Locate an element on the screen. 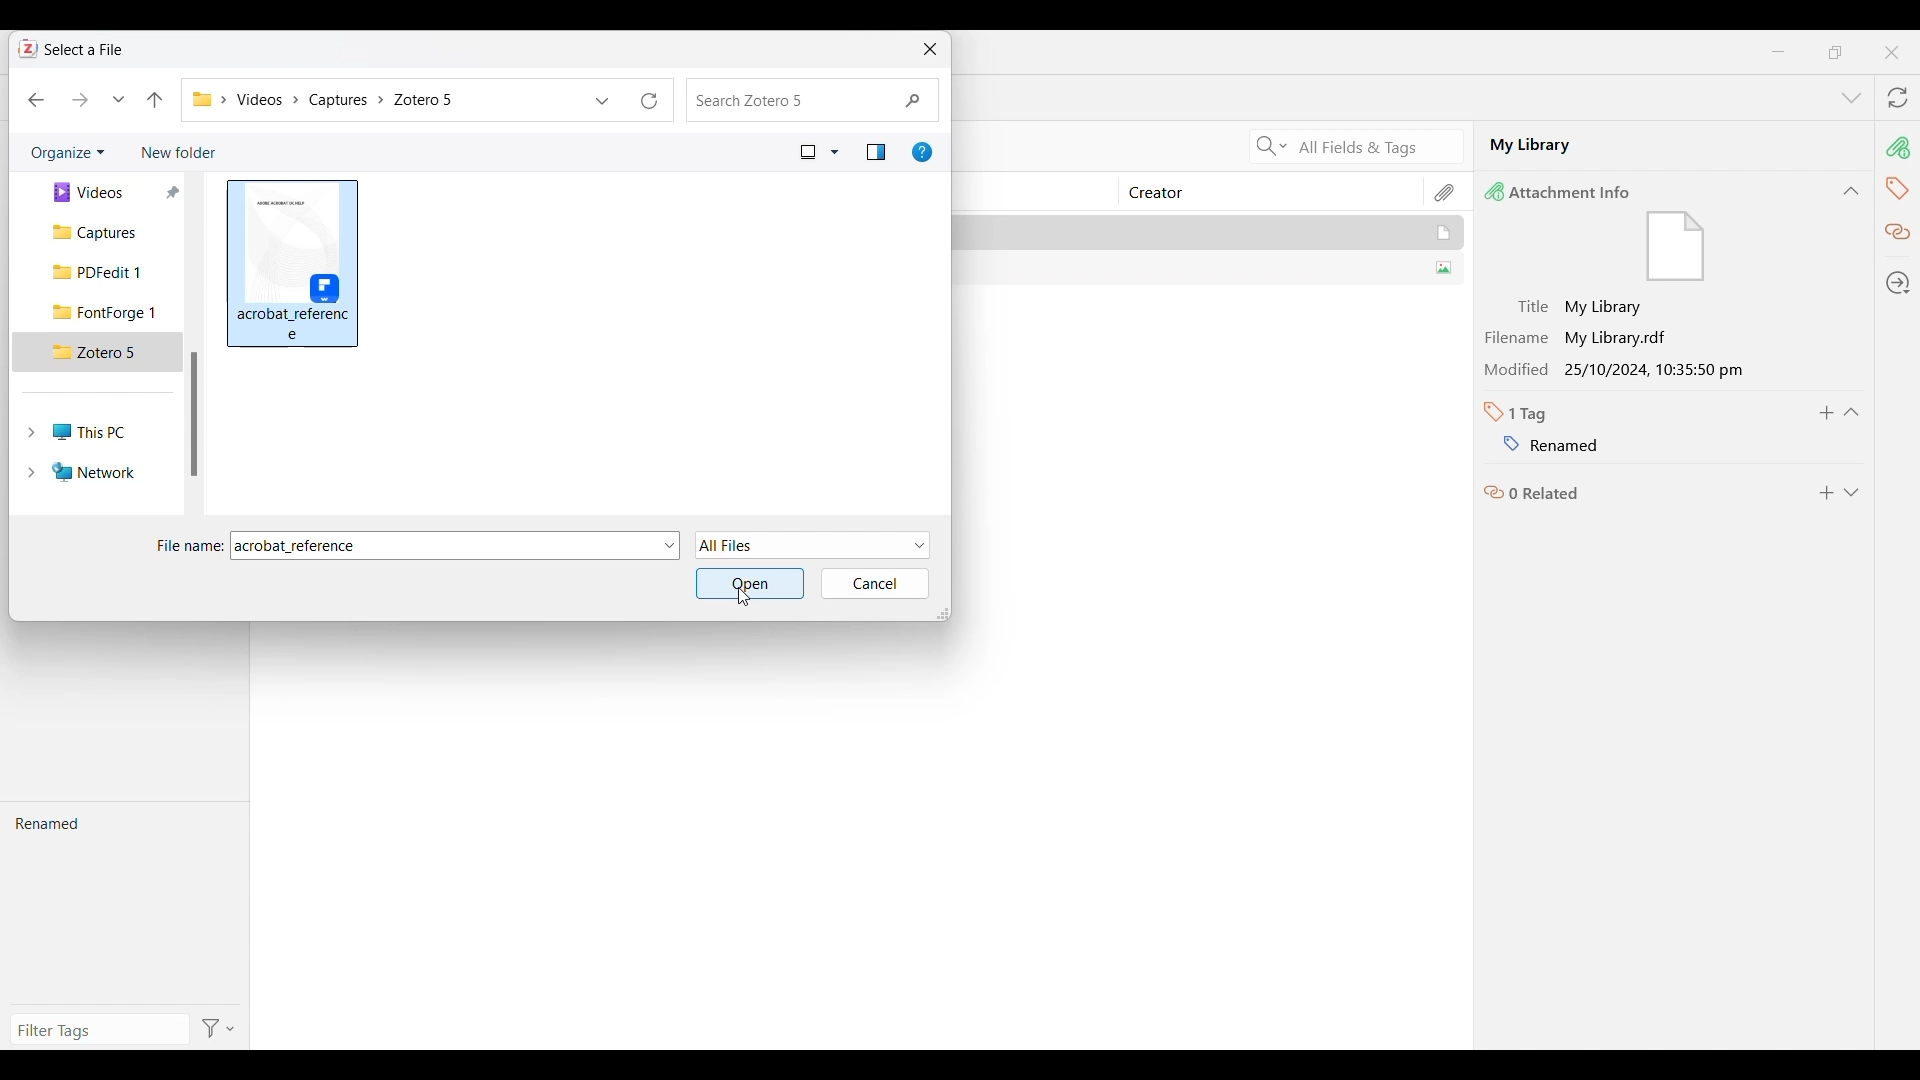 This screenshot has height=1080, width=1920. Show the preview pane is located at coordinates (876, 152).